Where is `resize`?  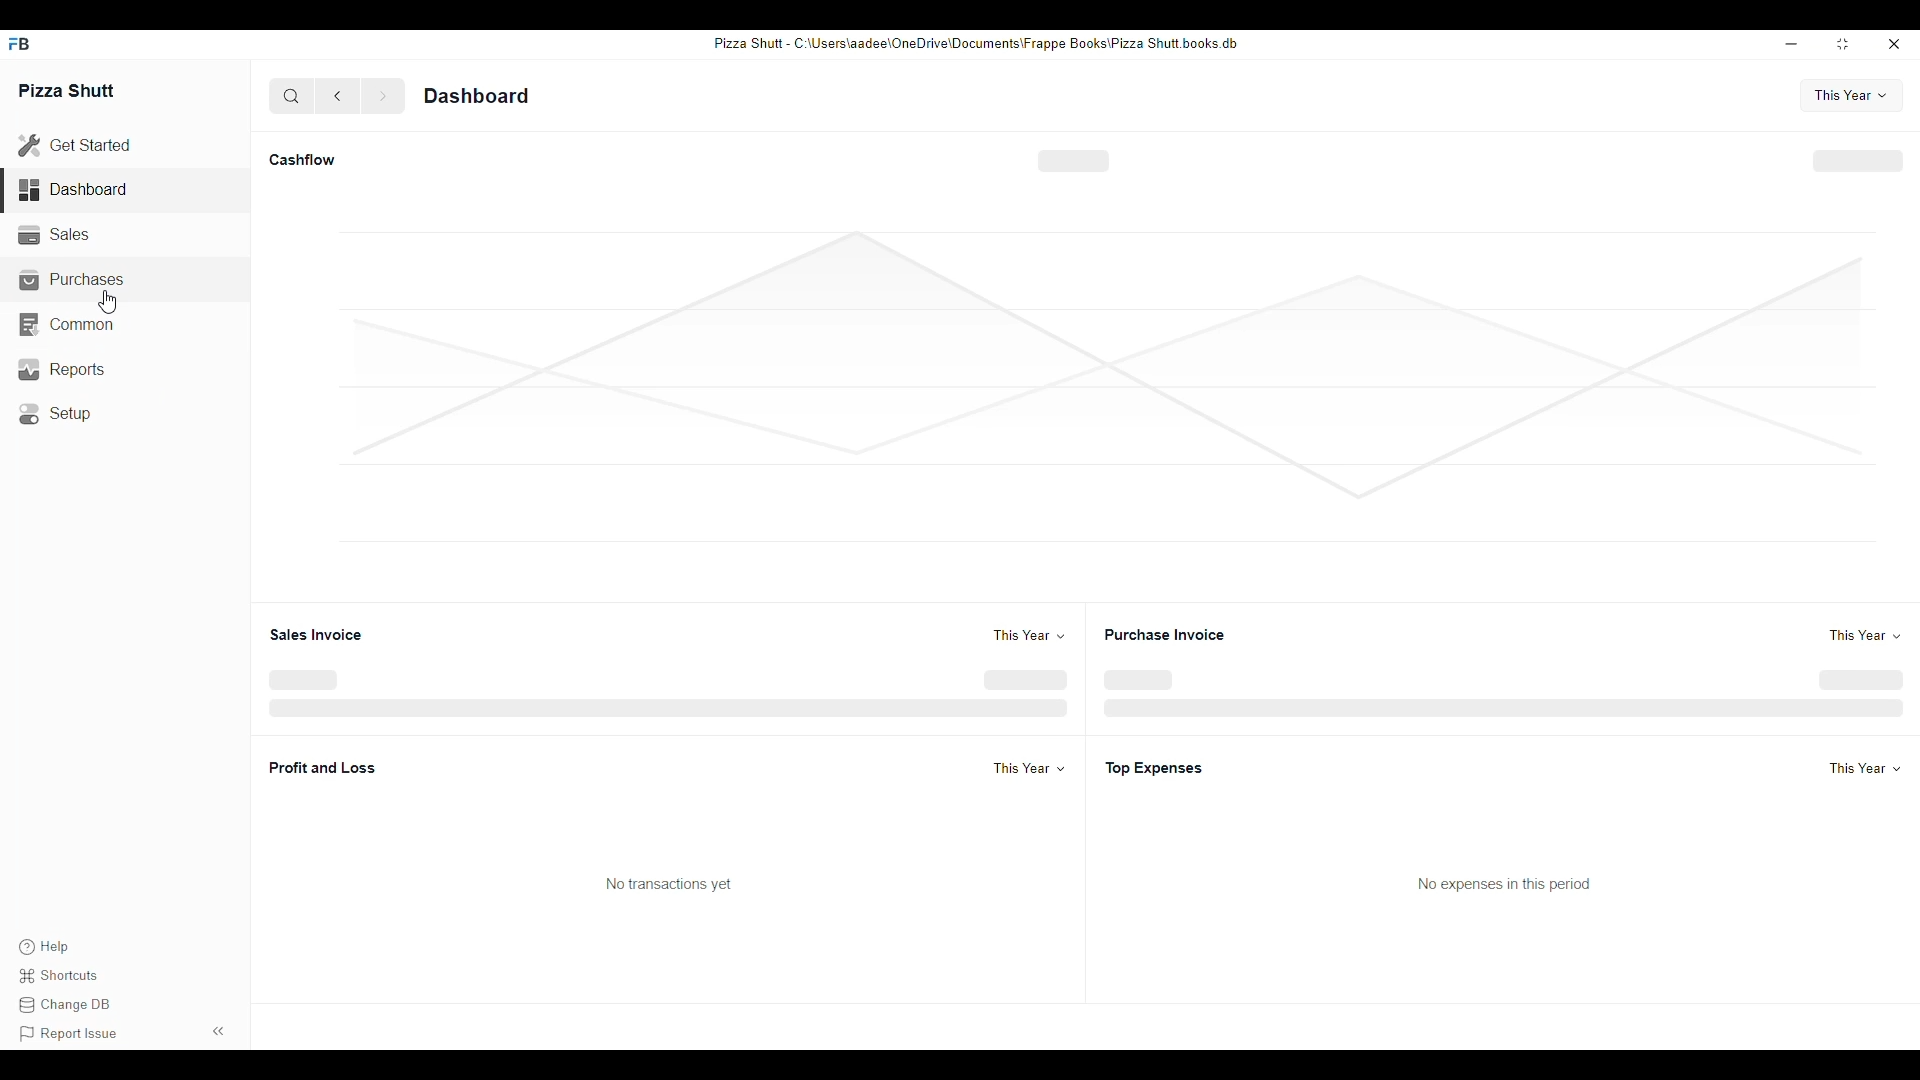
resize is located at coordinates (1840, 45).